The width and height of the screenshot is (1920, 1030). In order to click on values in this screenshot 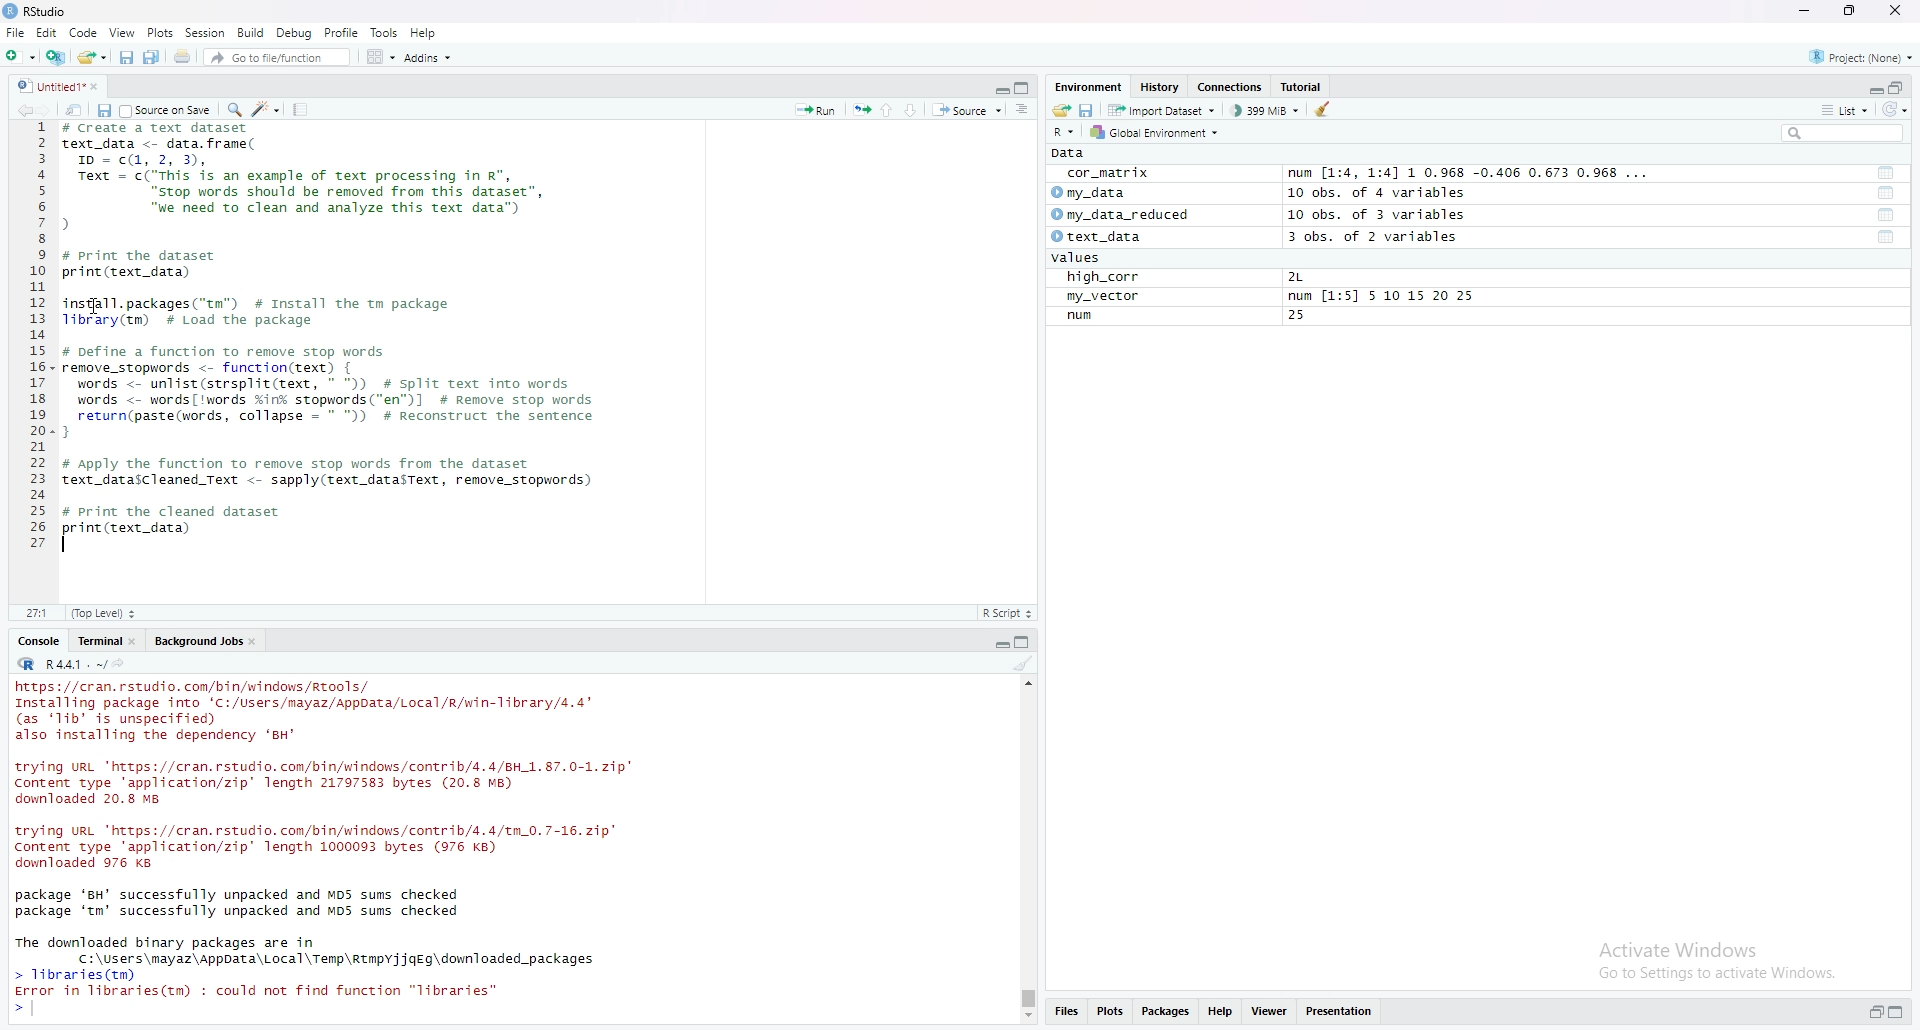, I will do `click(1071, 259)`.